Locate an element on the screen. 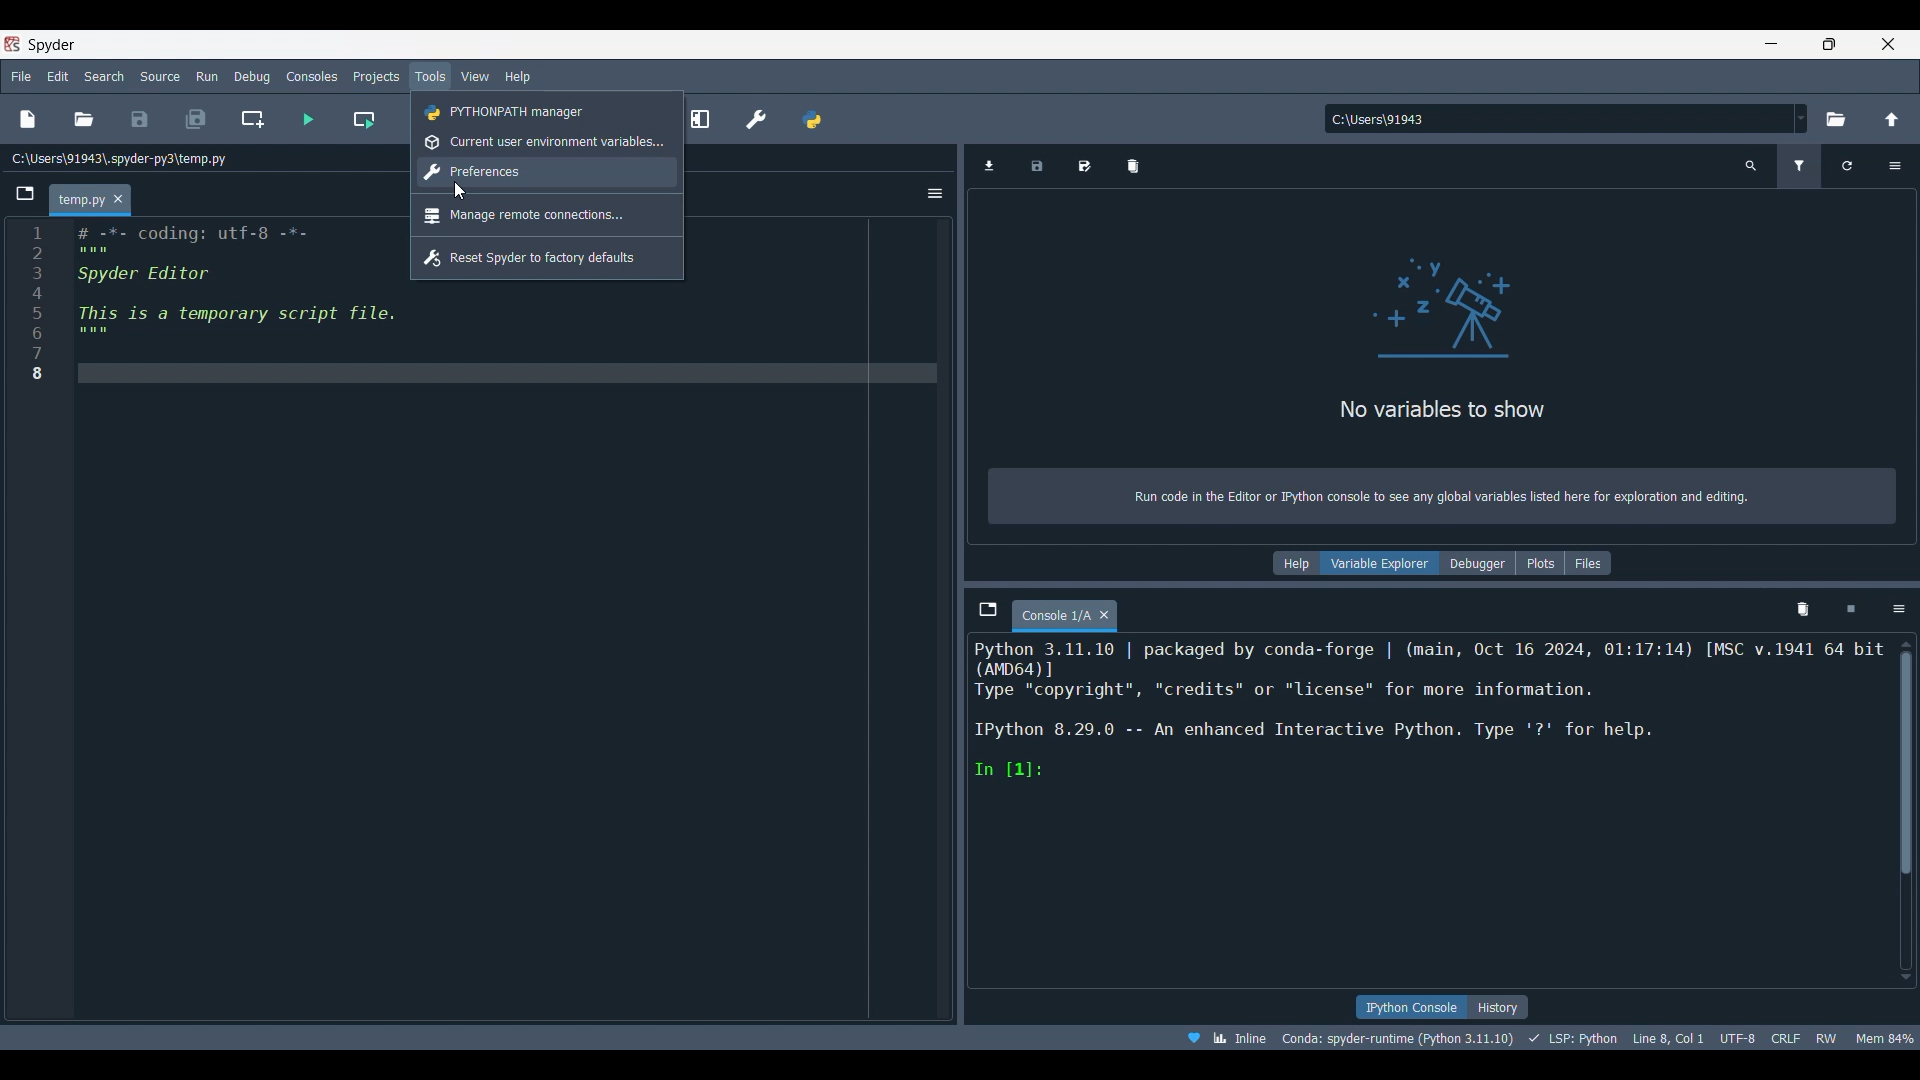 This screenshot has width=1920, height=1080. Run current cell is located at coordinates (363, 119).